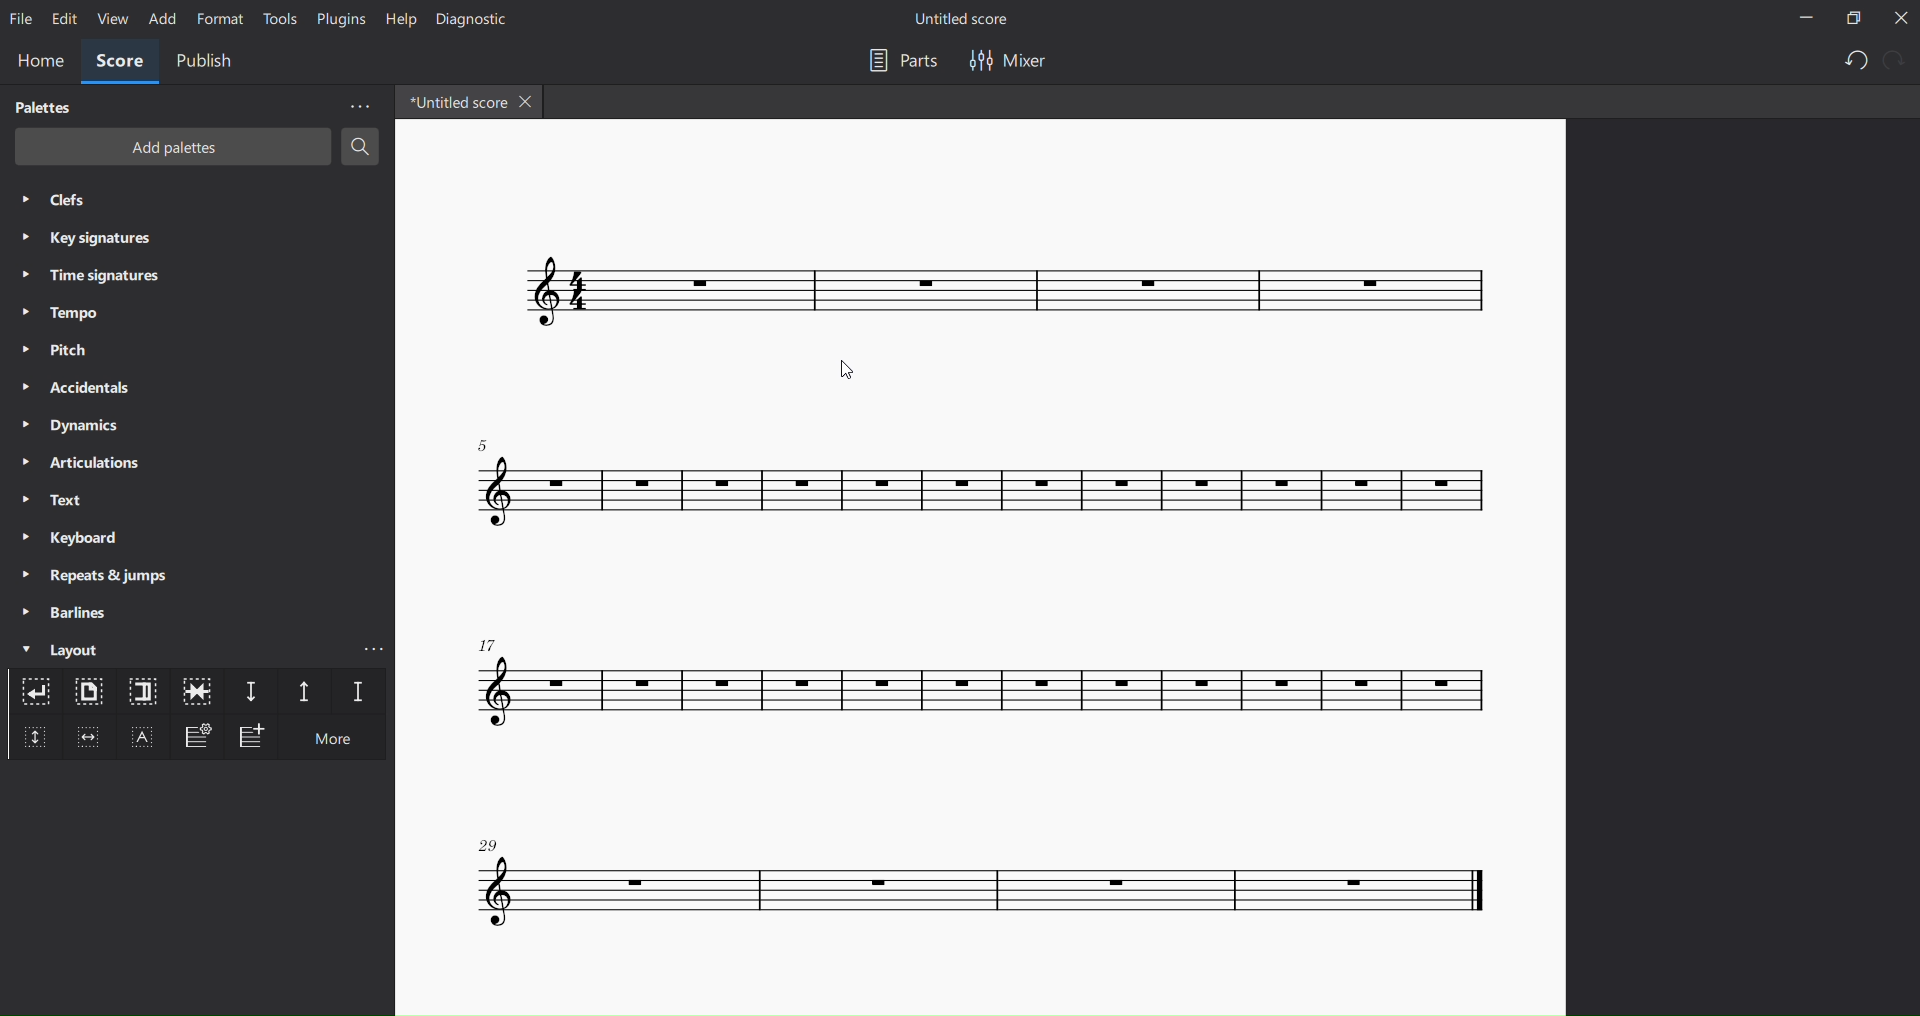 This screenshot has height=1016, width=1920. Describe the element at coordinates (63, 202) in the screenshot. I see `clefs` at that location.